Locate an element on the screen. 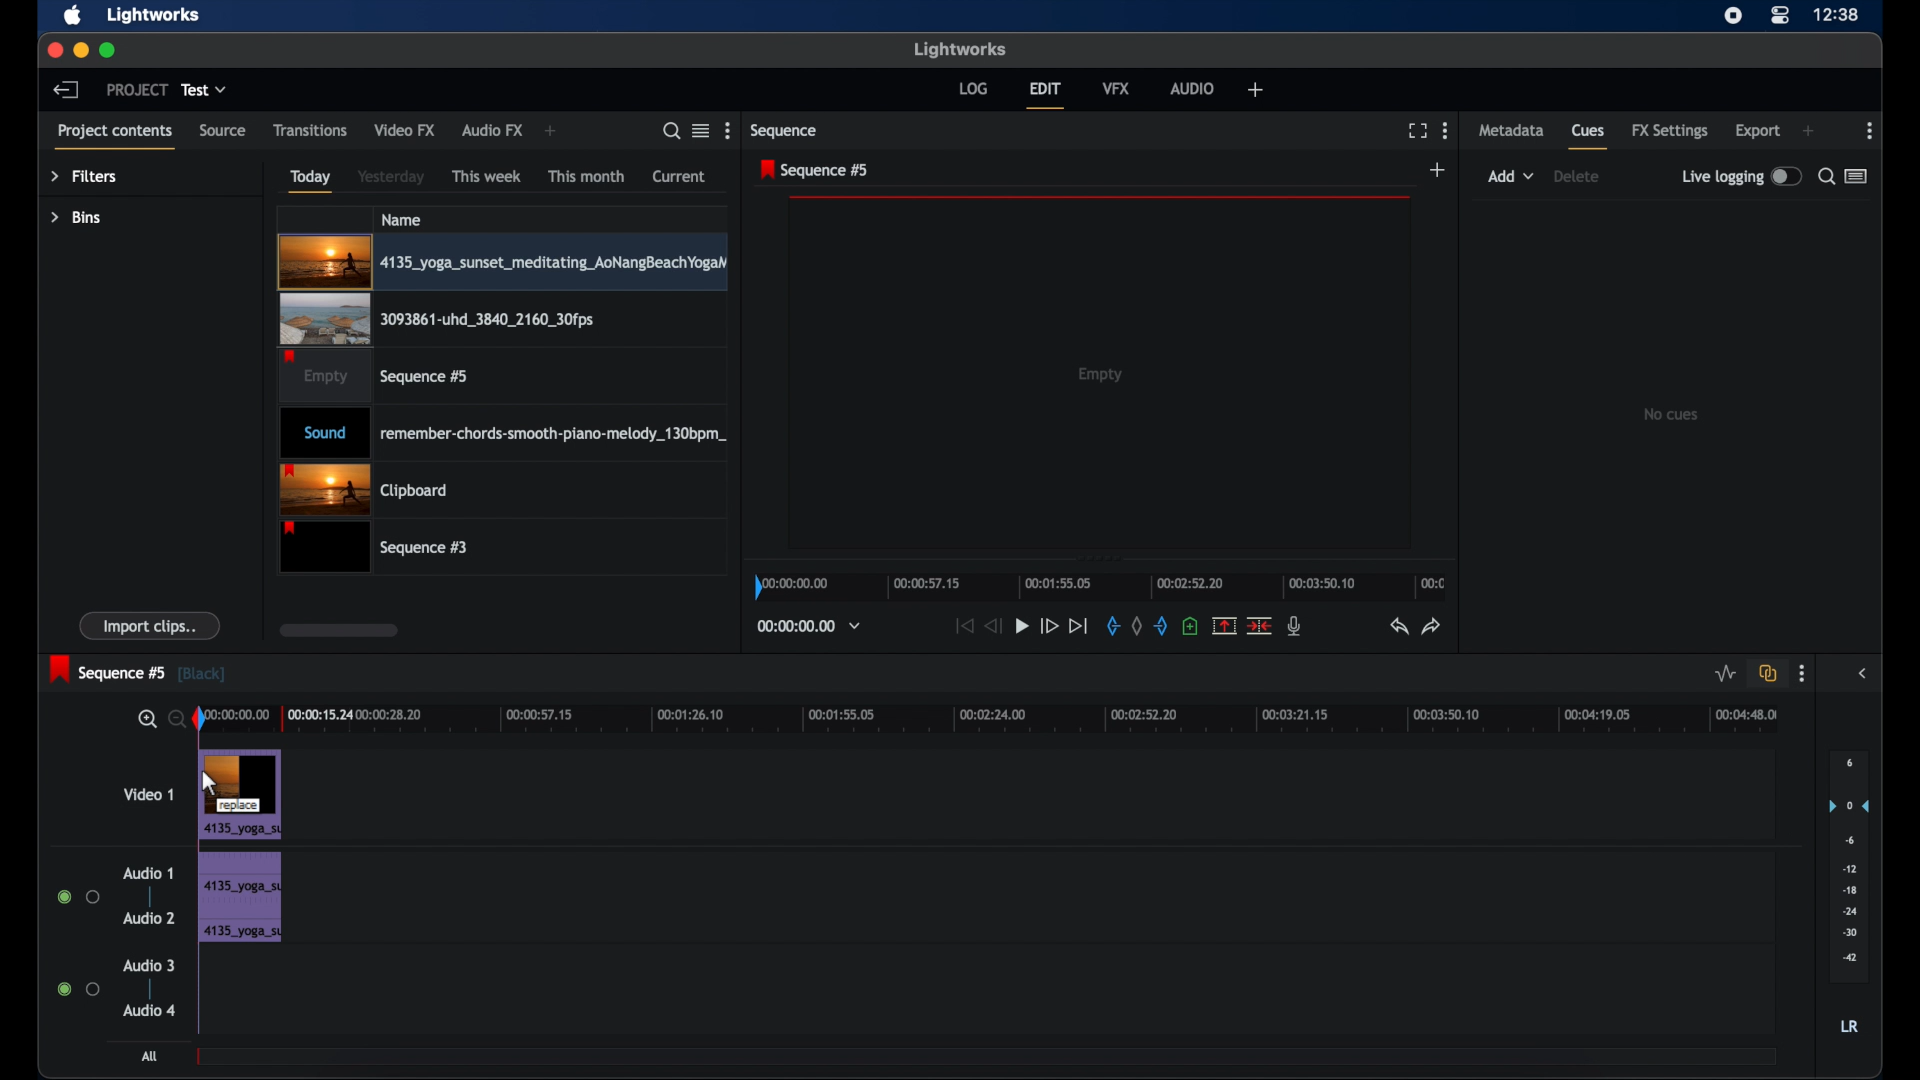 This screenshot has width=1920, height=1080. audio fx is located at coordinates (493, 131).